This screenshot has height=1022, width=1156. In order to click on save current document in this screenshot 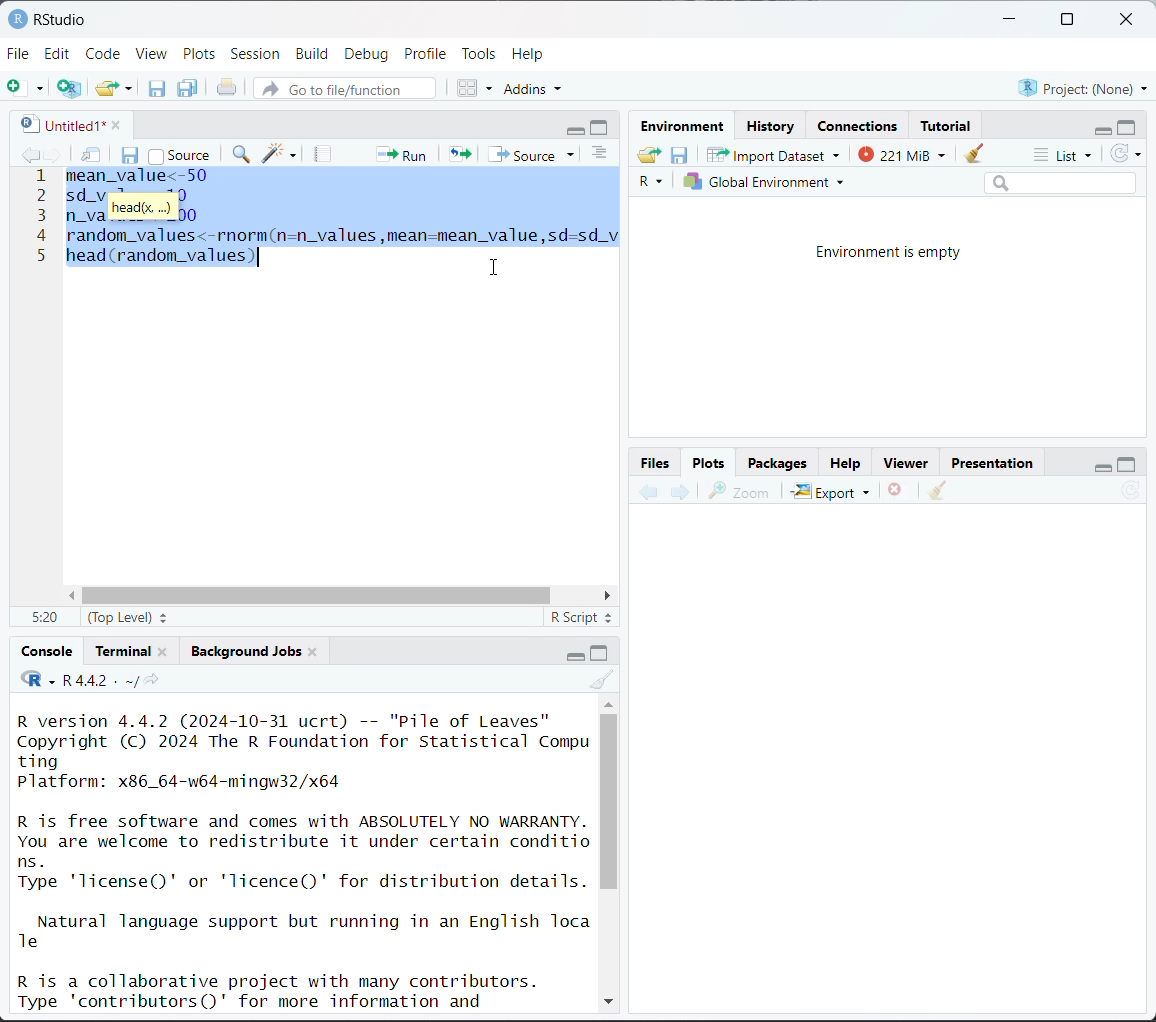, I will do `click(131, 153)`.